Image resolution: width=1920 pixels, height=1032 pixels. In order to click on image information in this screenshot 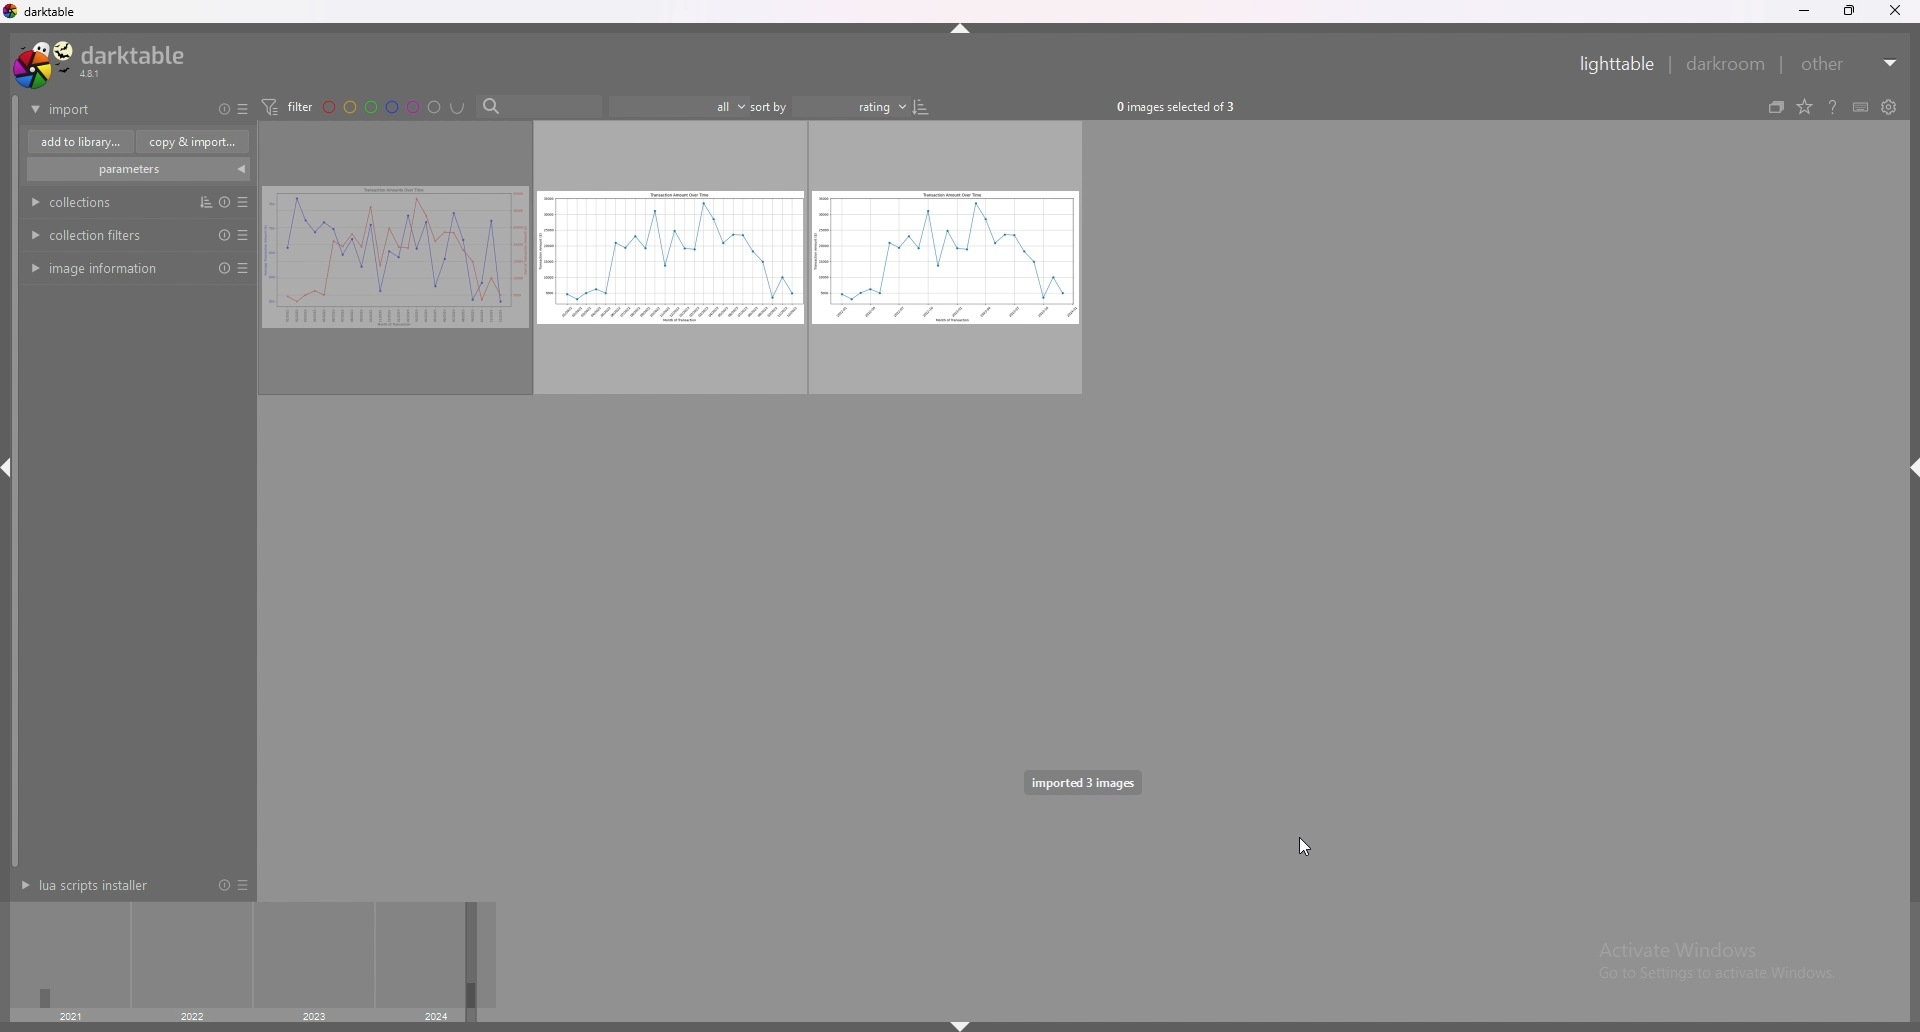, I will do `click(99, 270)`.